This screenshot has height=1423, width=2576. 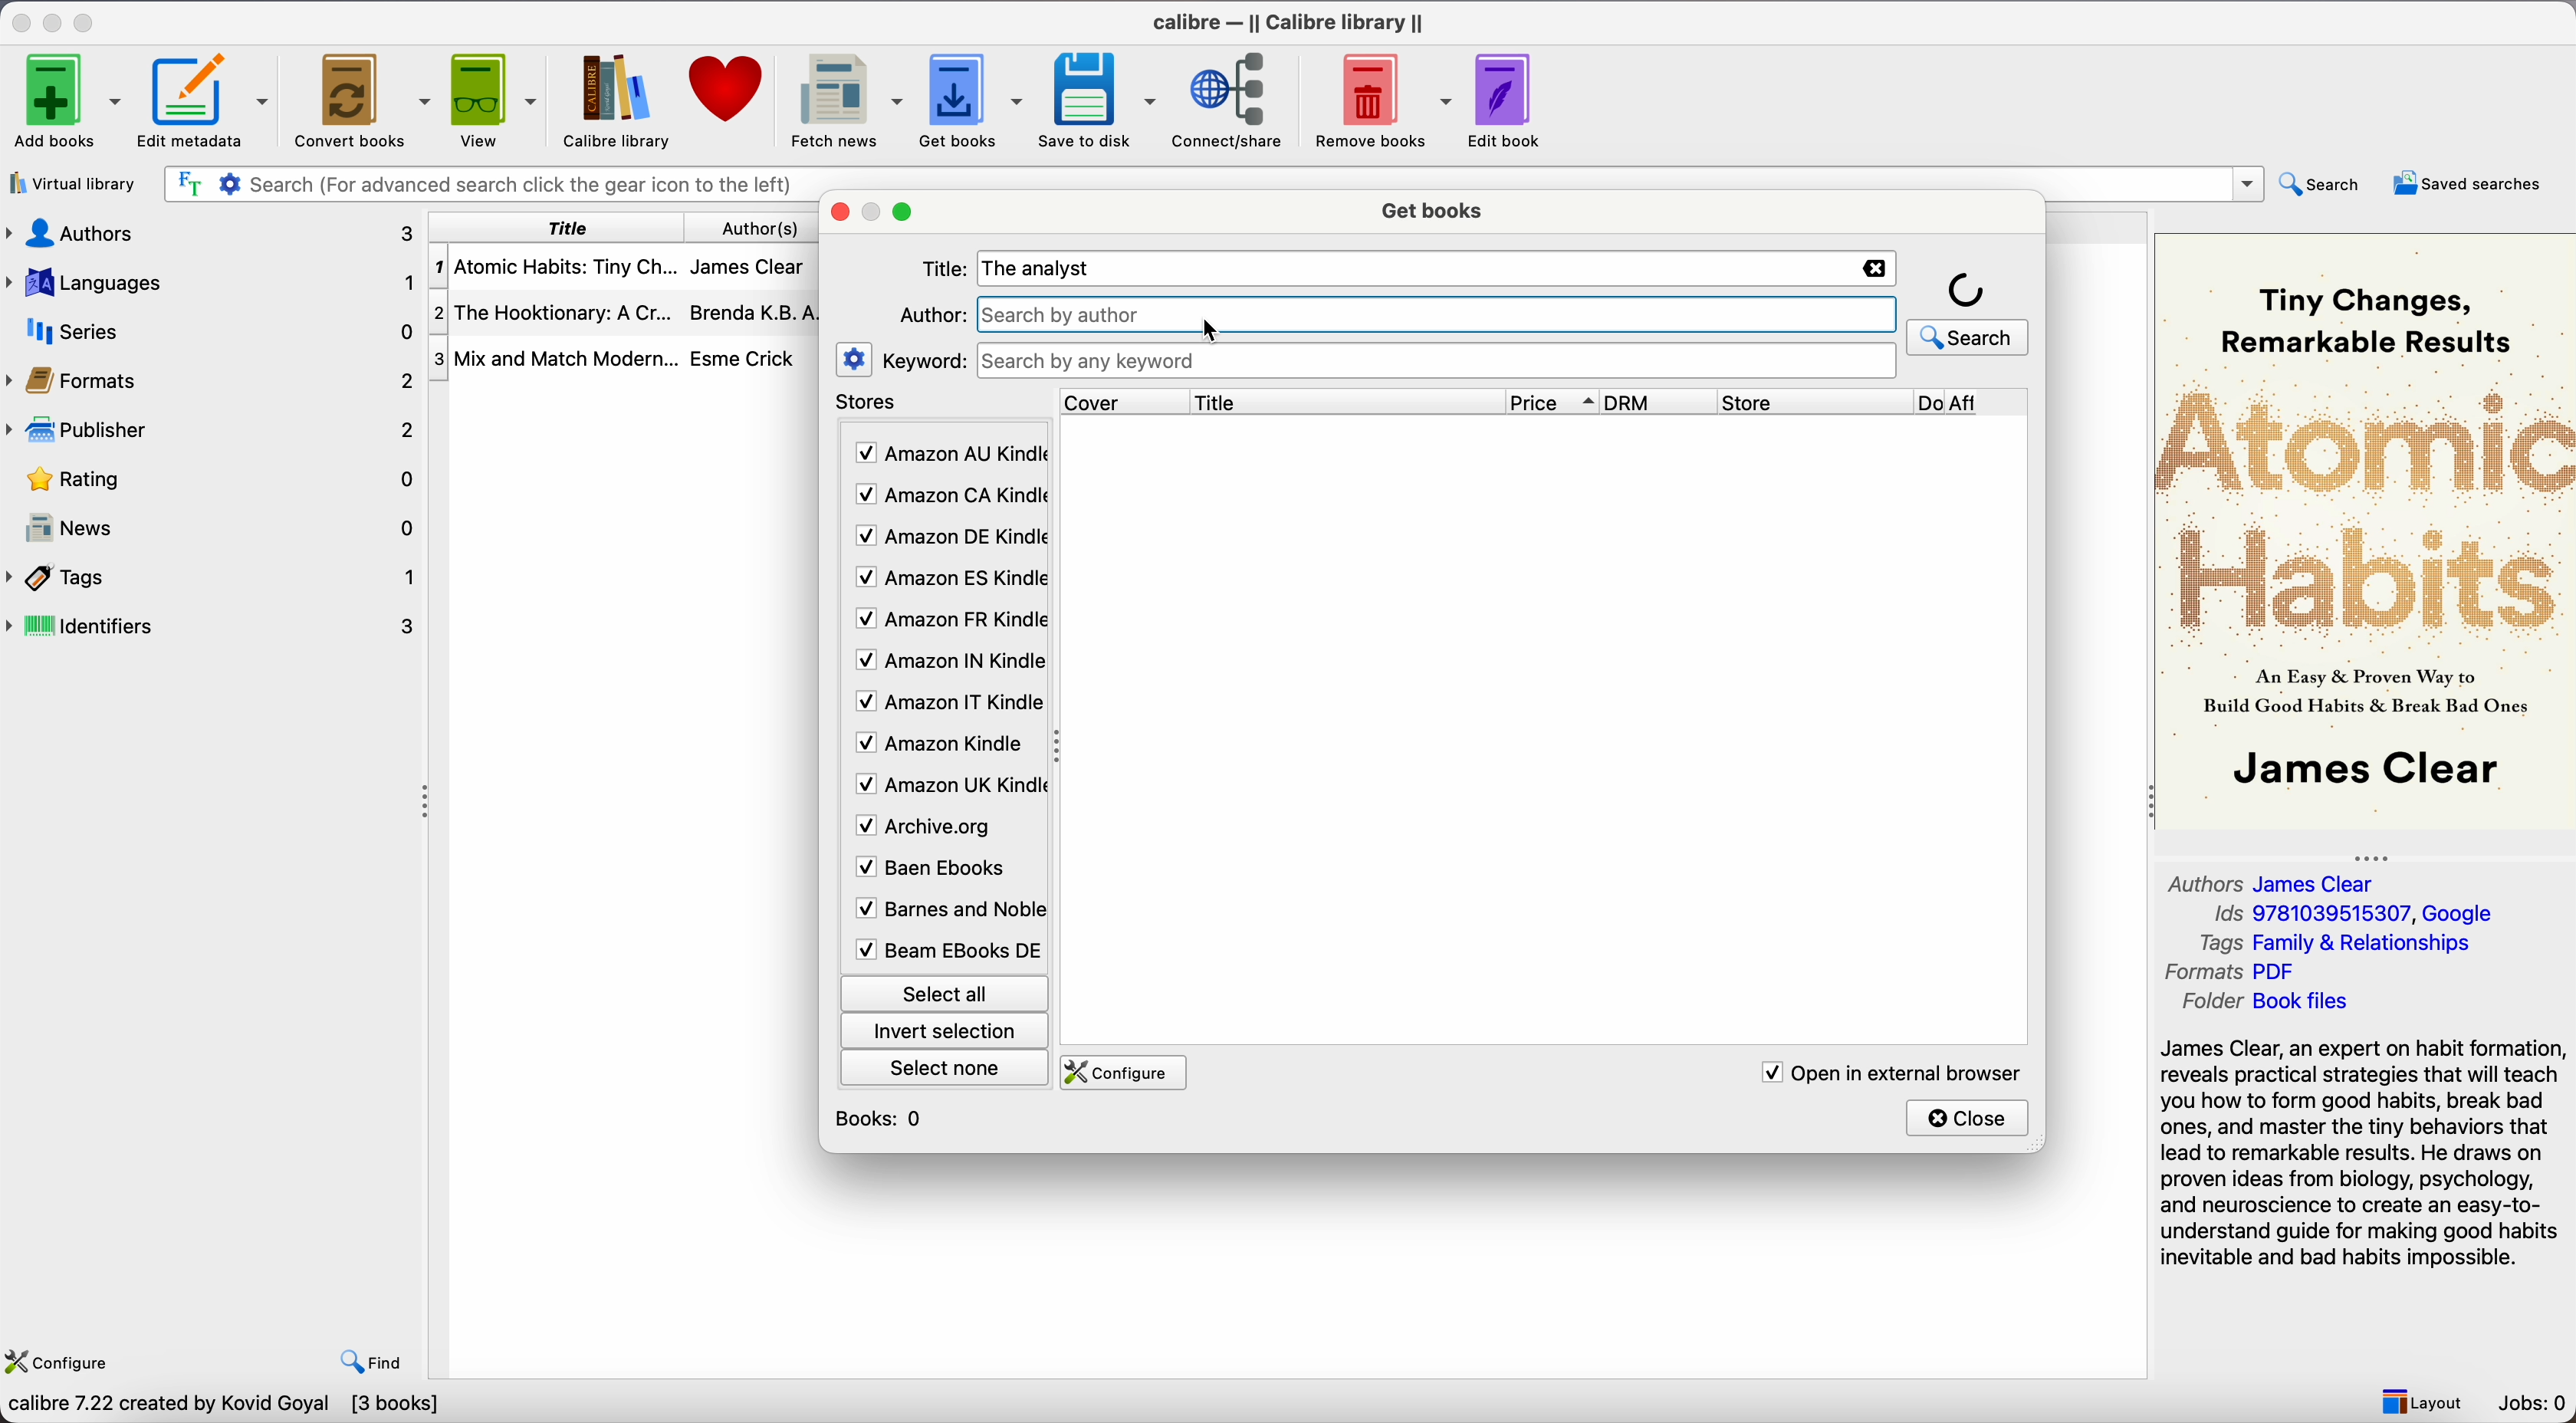 What do you see at coordinates (377, 1364) in the screenshot?
I see `find` at bounding box center [377, 1364].